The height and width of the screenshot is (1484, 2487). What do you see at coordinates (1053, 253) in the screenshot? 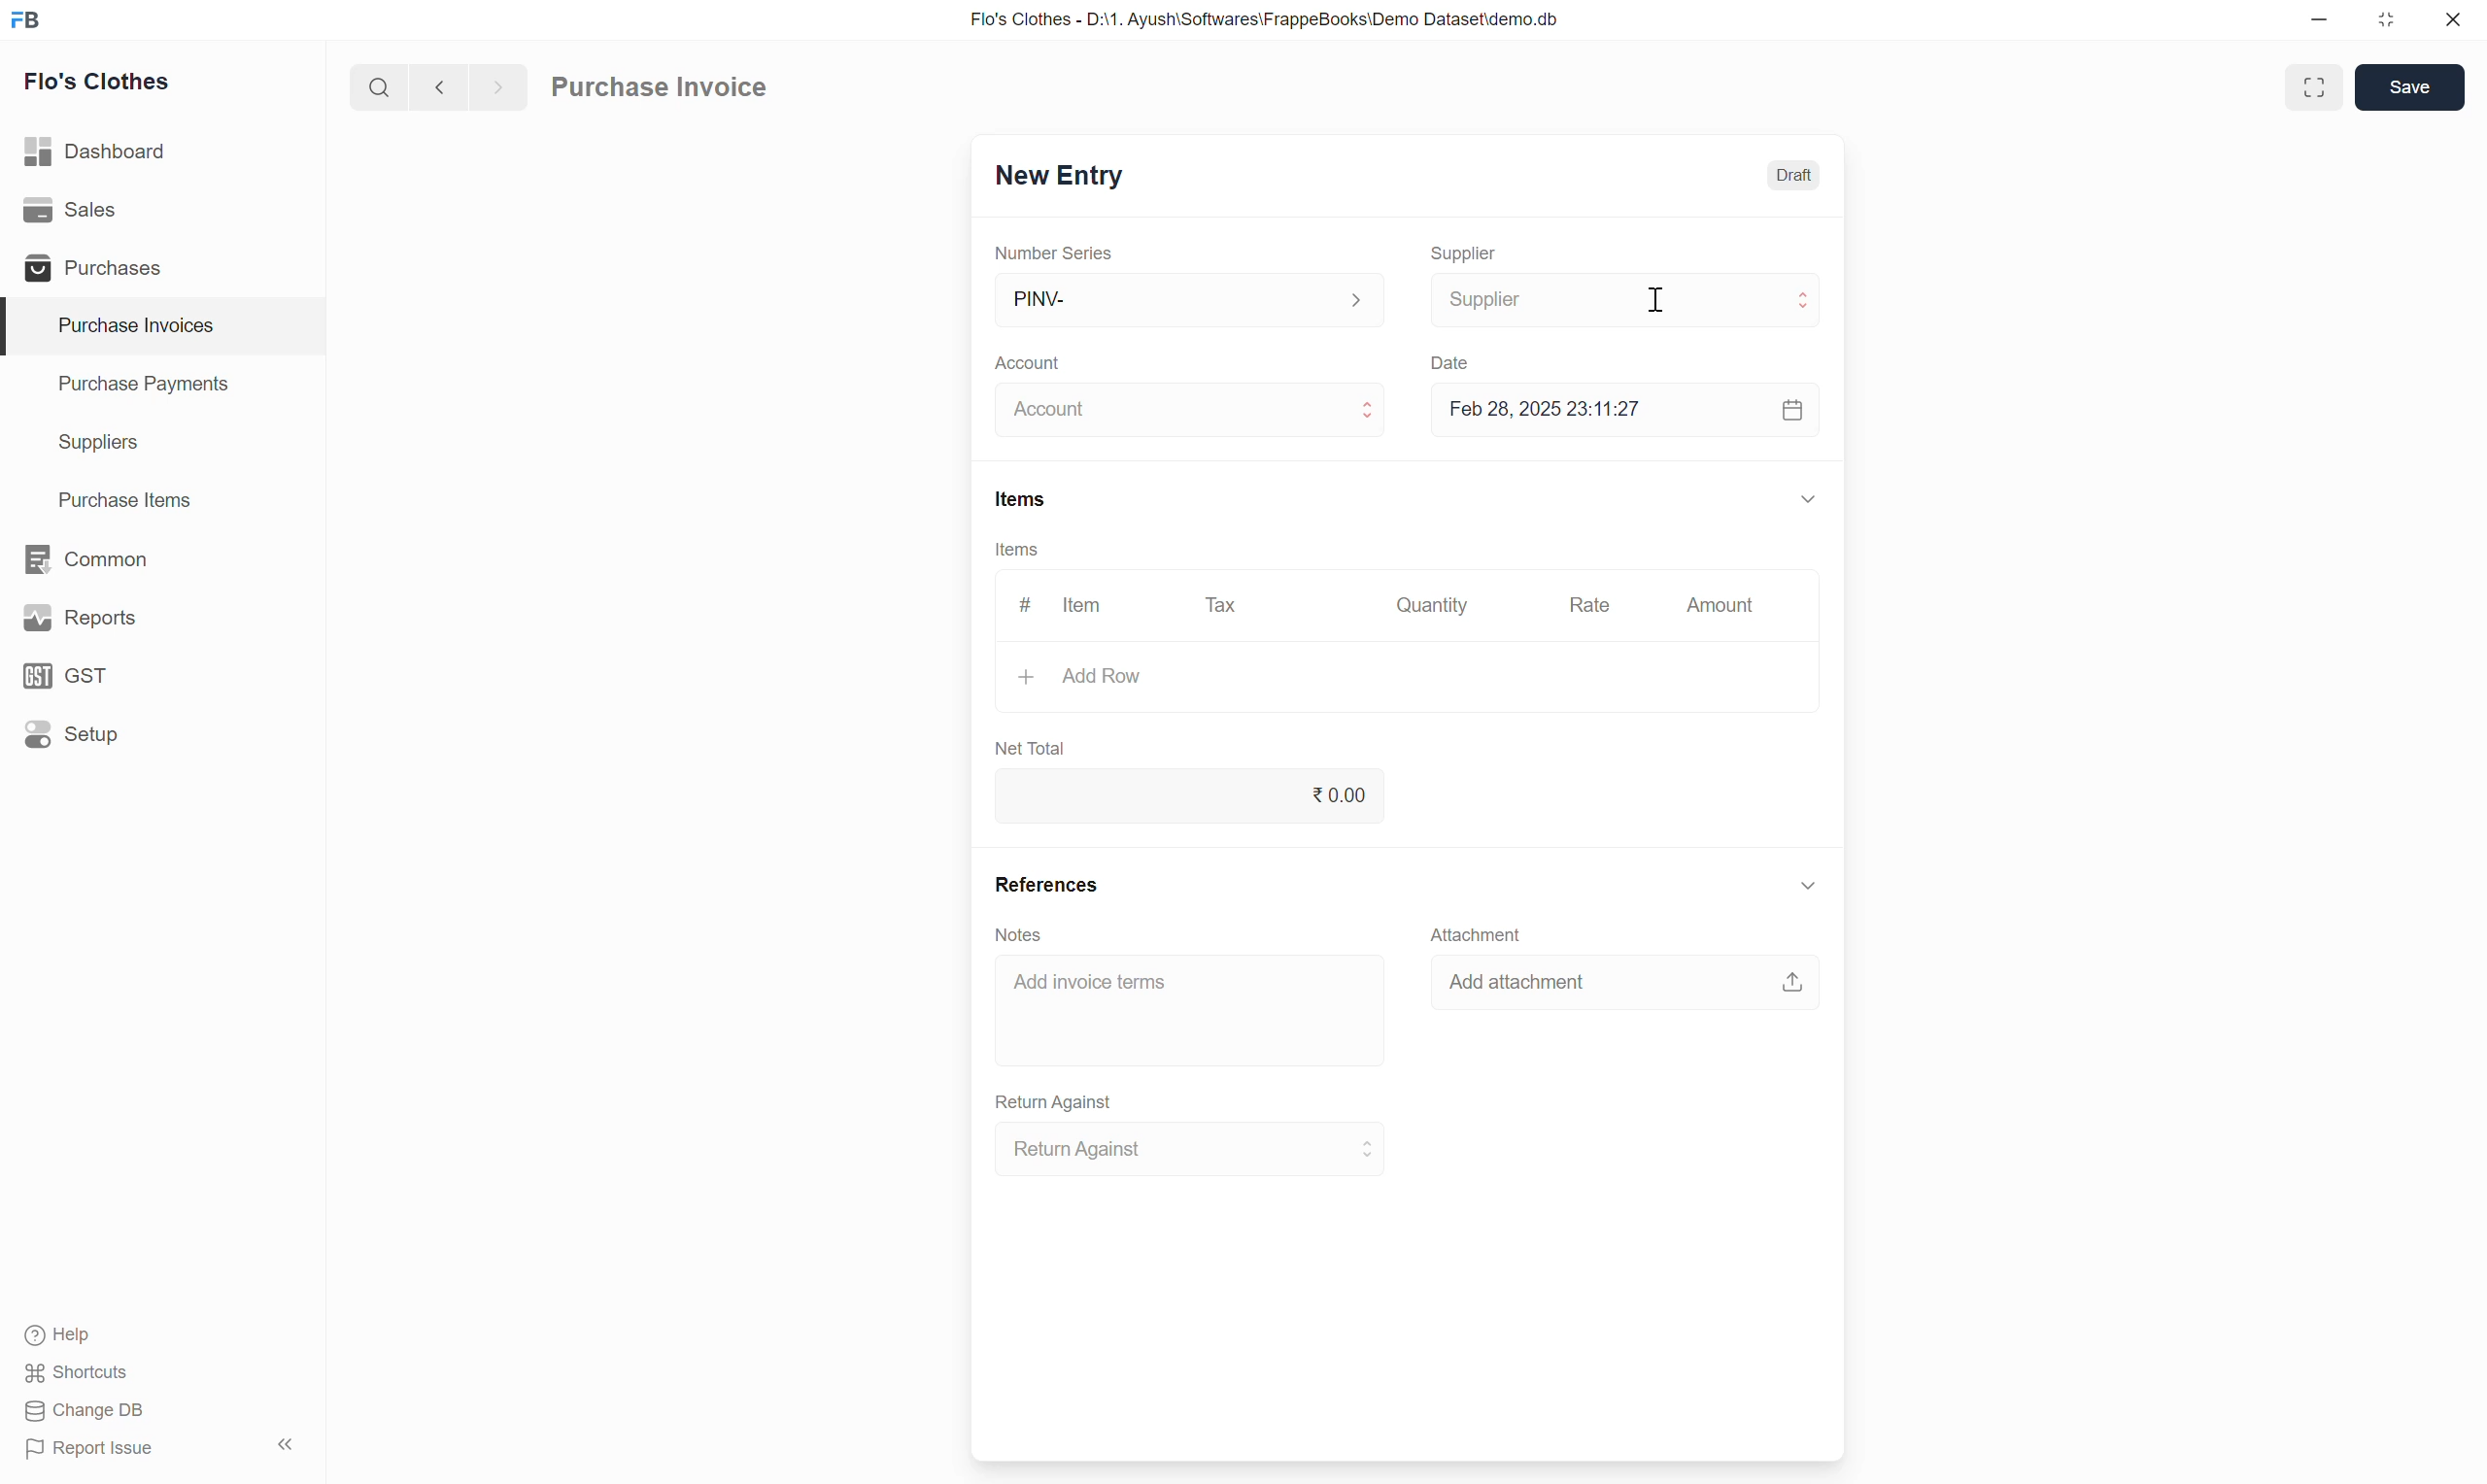
I see `Number Series` at bounding box center [1053, 253].